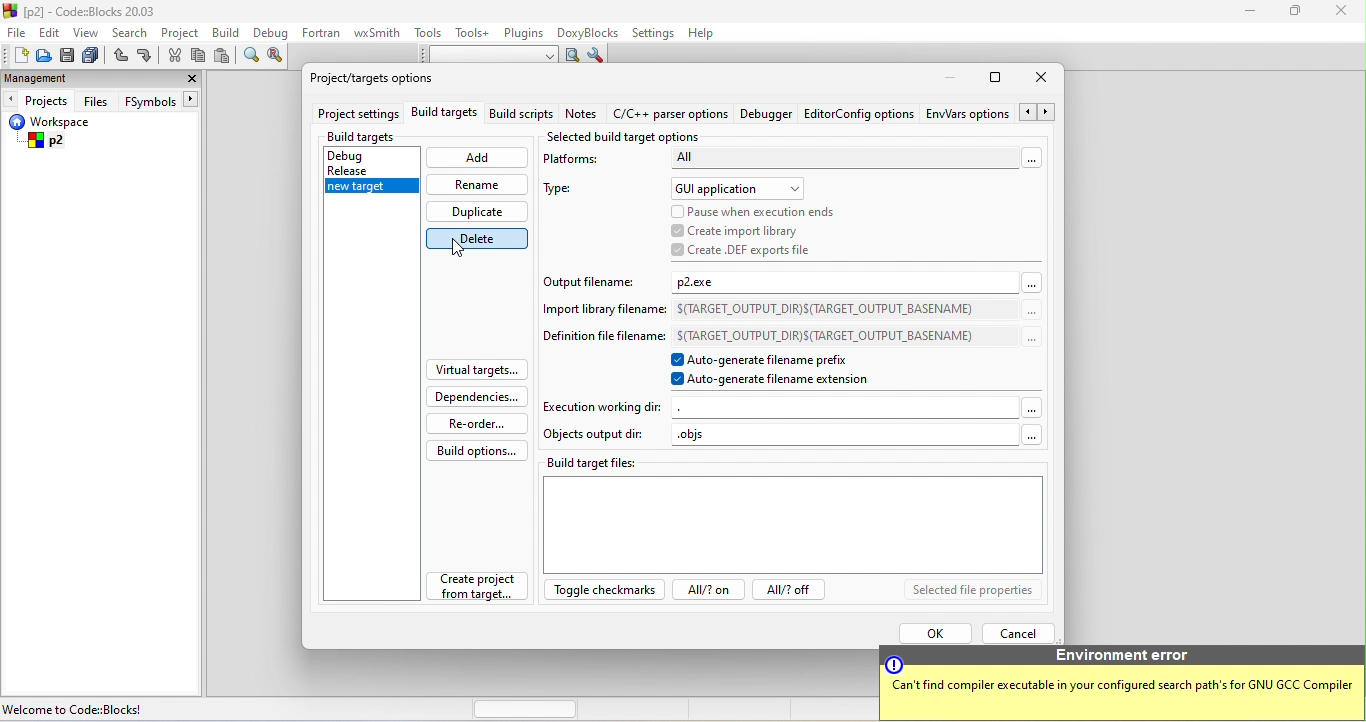 The width and height of the screenshot is (1366, 722). I want to click on build targets, so click(444, 116).